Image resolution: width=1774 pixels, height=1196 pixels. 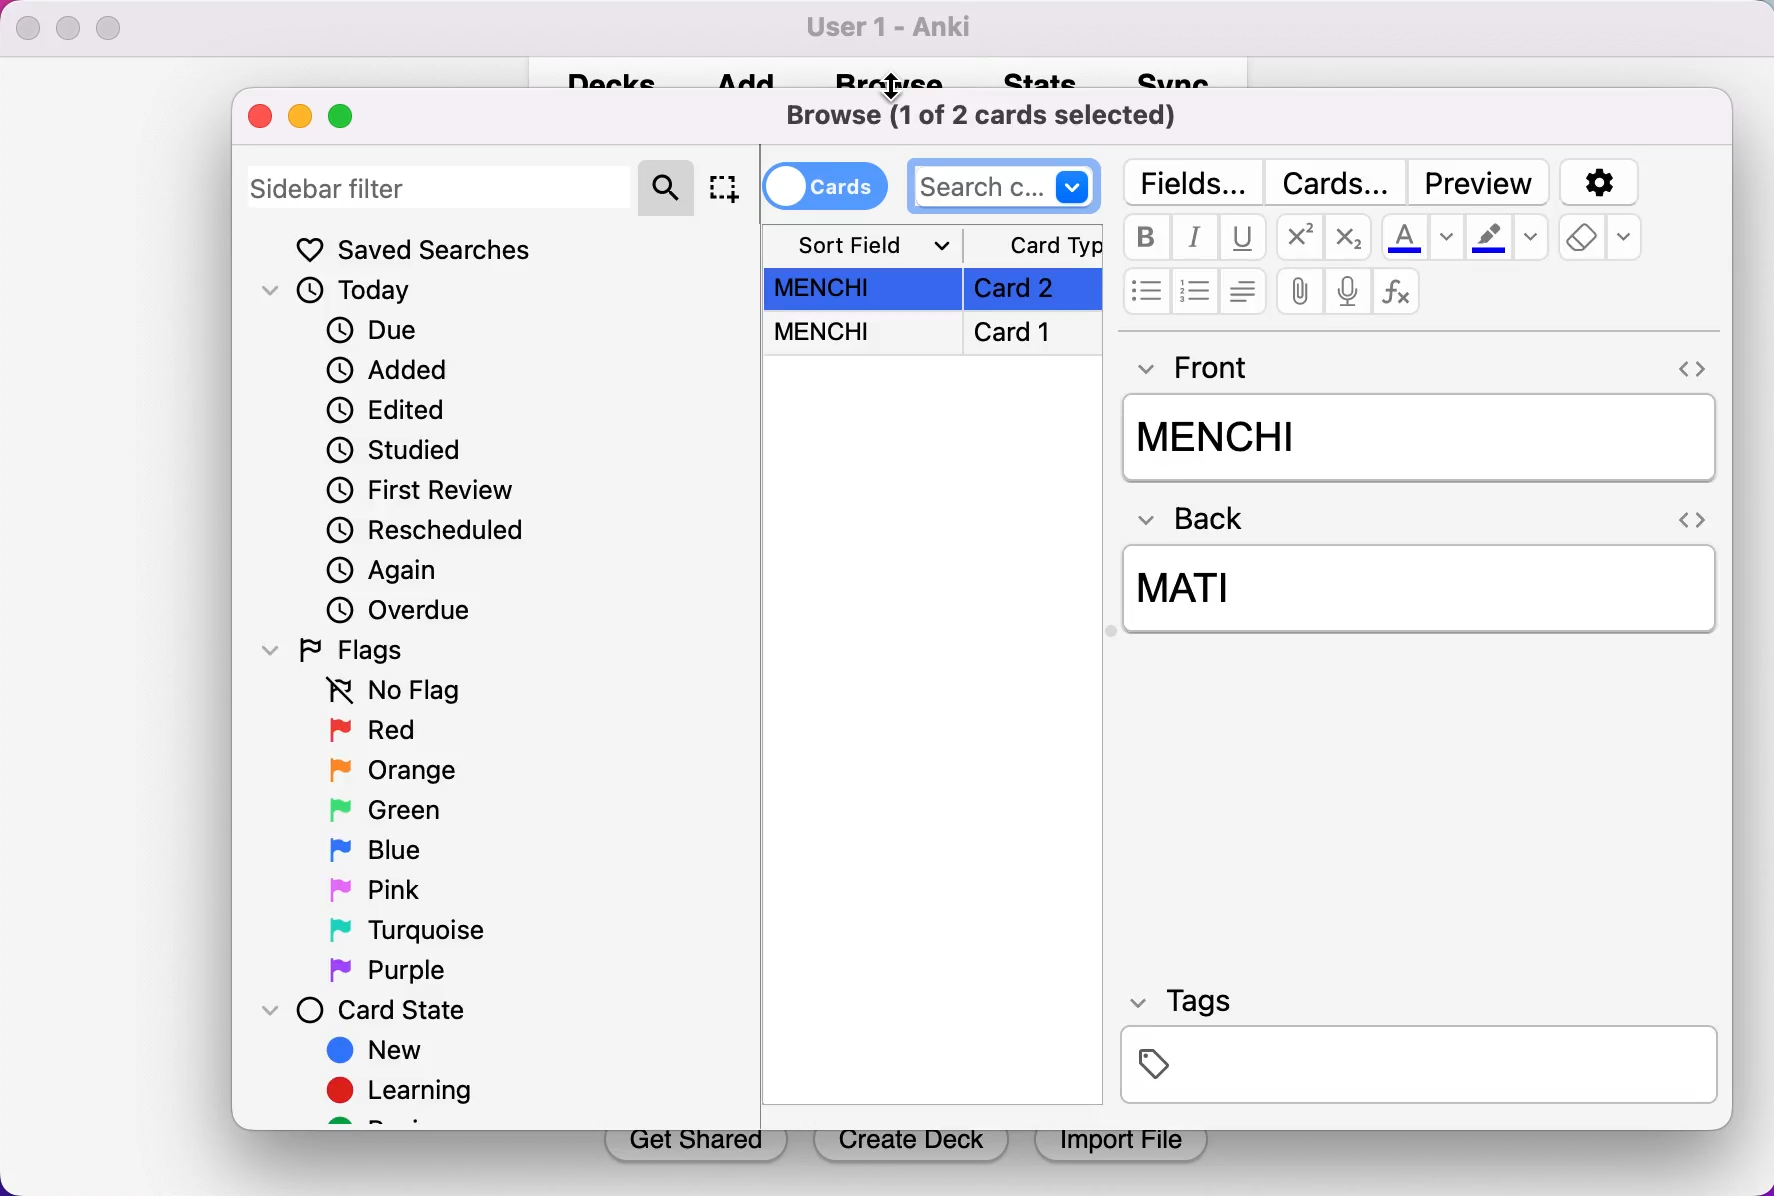 I want to click on options, so click(x=1602, y=180).